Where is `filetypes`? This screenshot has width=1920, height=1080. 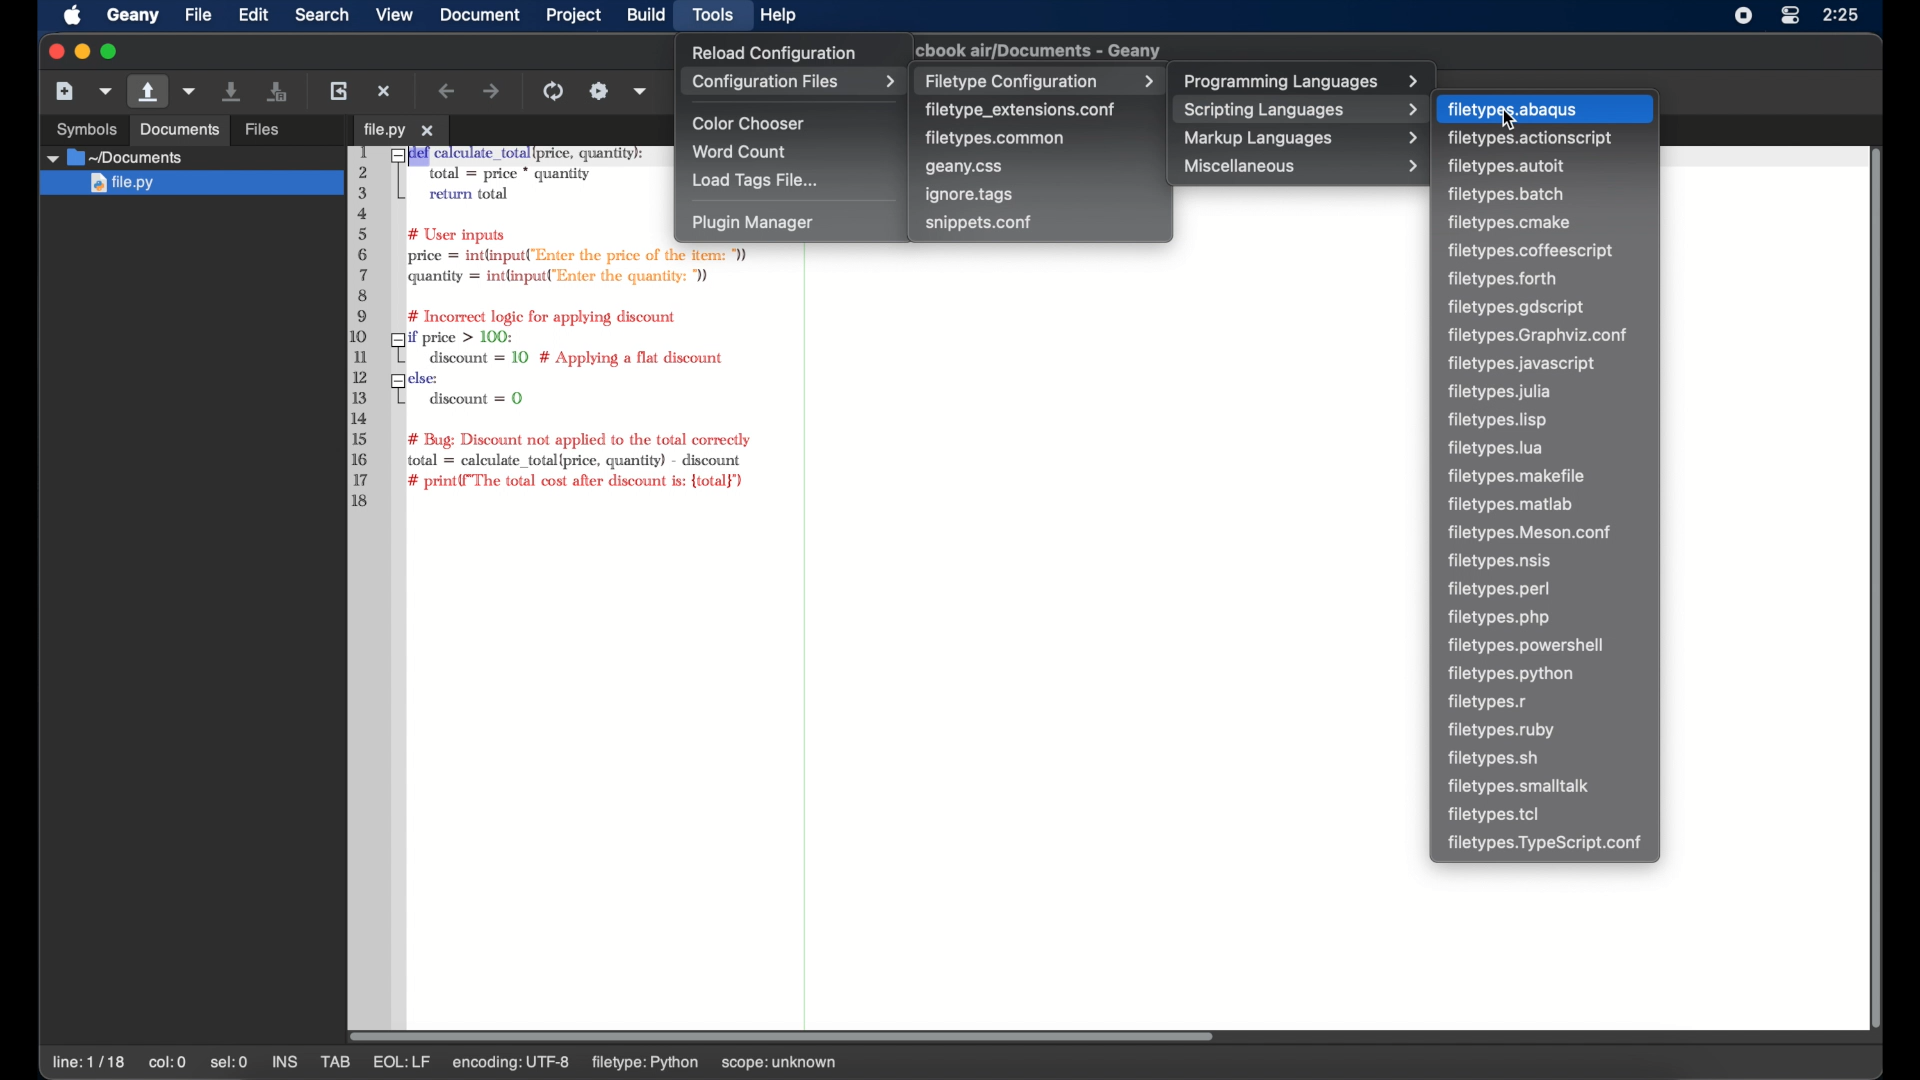
filetypes is located at coordinates (1512, 505).